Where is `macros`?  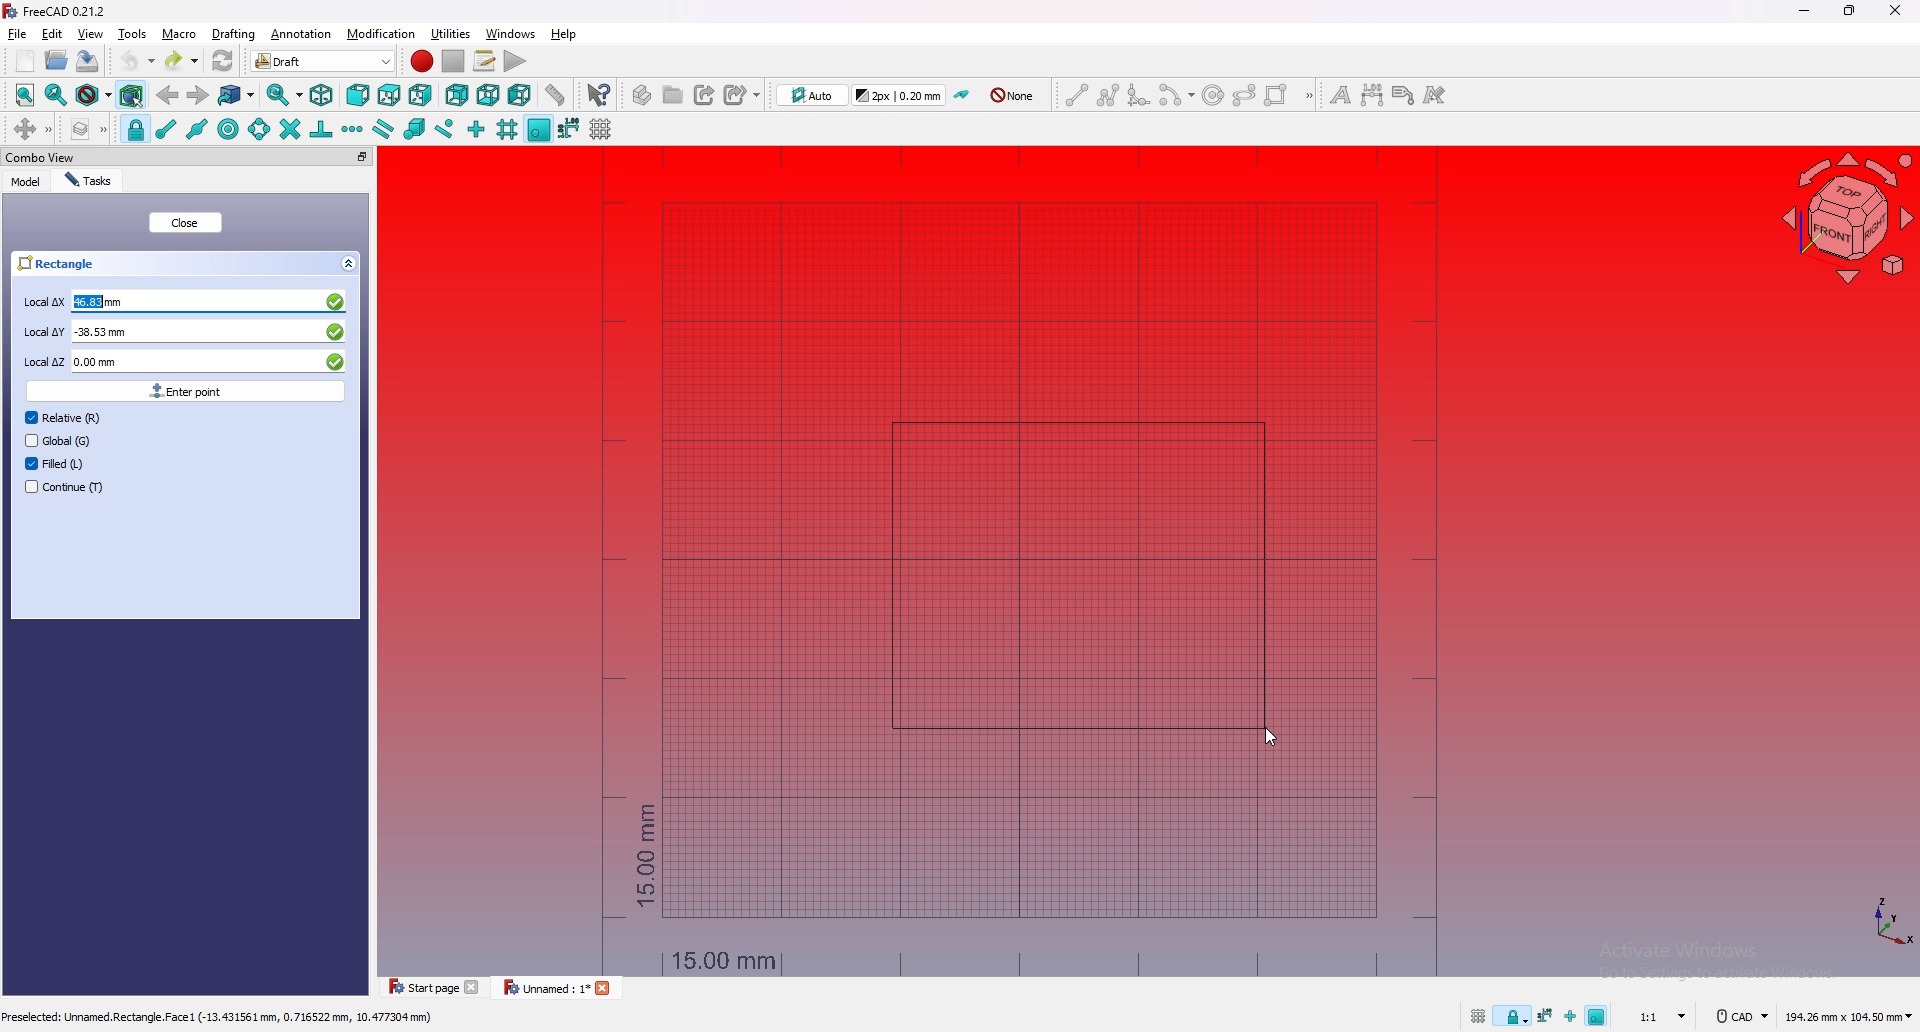 macros is located at coordinates (485, 61).